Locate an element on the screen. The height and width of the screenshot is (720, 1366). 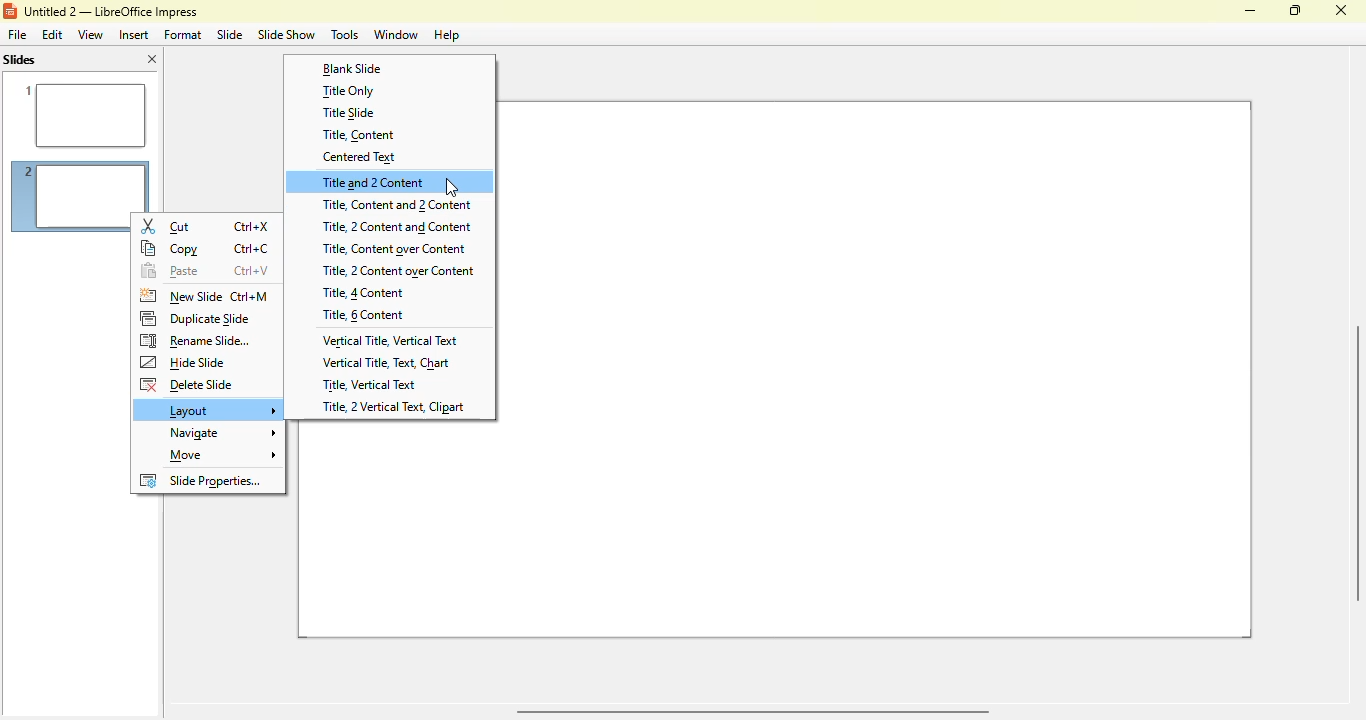
title slide is located at coordinates (347, 113).